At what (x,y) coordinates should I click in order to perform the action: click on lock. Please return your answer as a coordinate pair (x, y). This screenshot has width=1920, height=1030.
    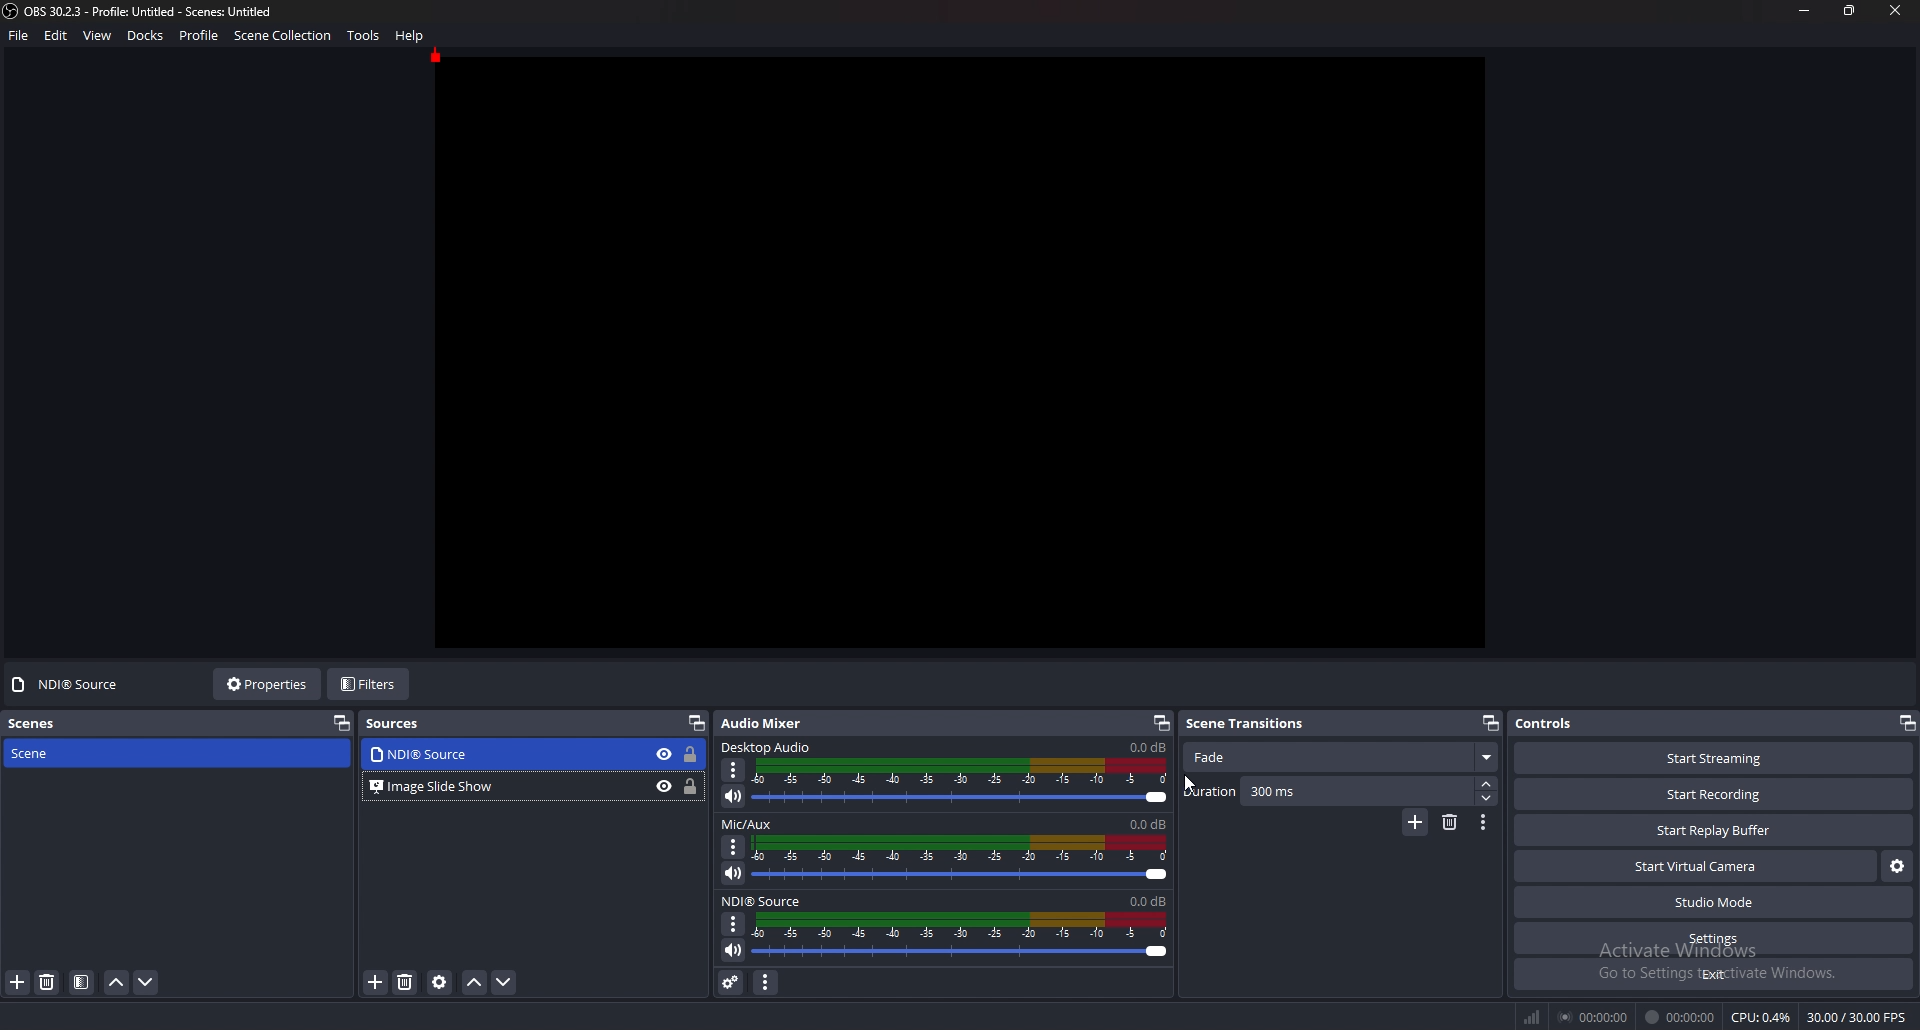
    Looking at the image, I should click on (691, 755).